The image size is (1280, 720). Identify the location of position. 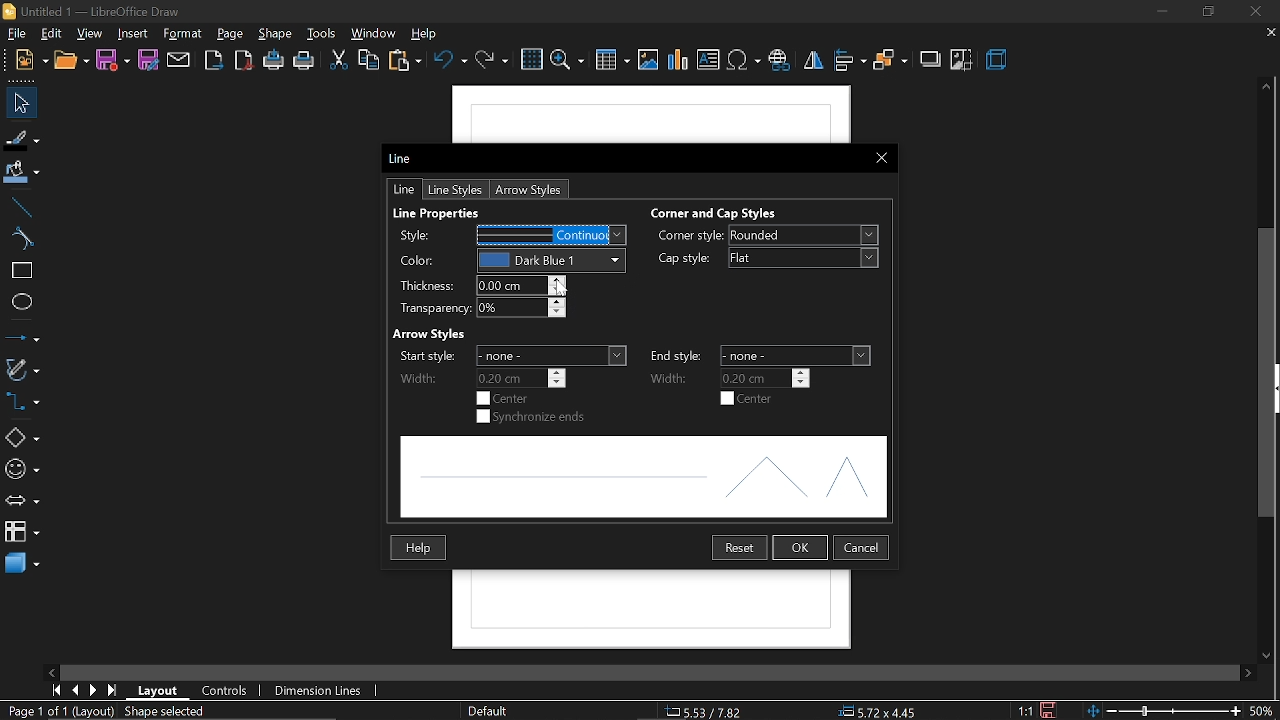
(882, 712).